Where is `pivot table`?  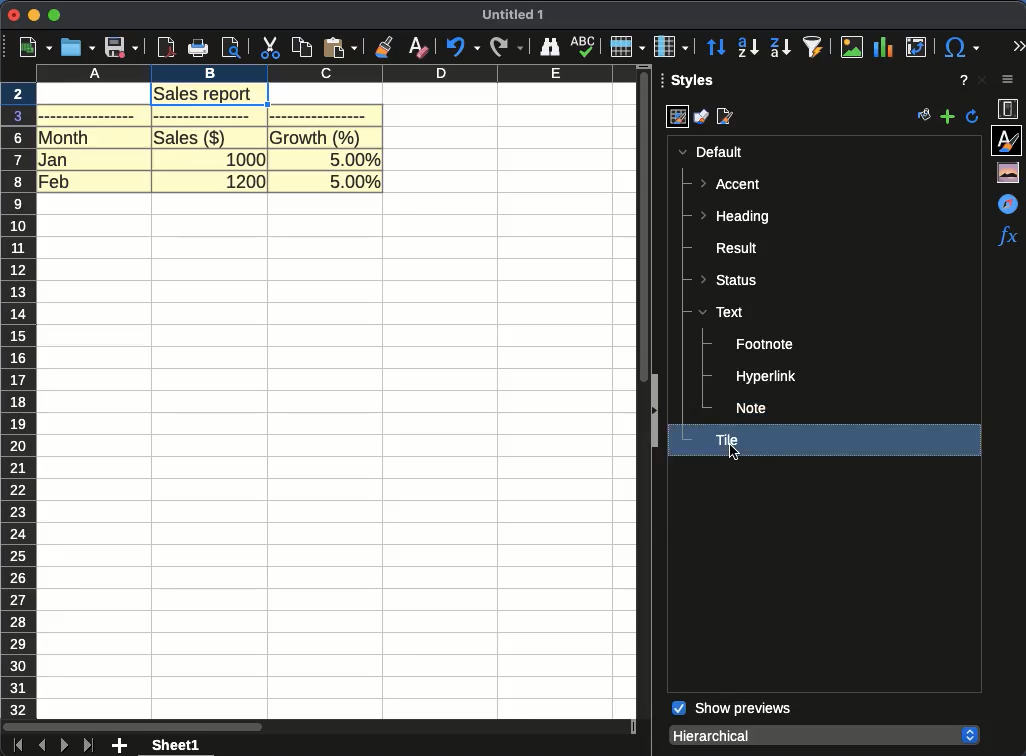
pivot table is located at coordinates (914, 48).